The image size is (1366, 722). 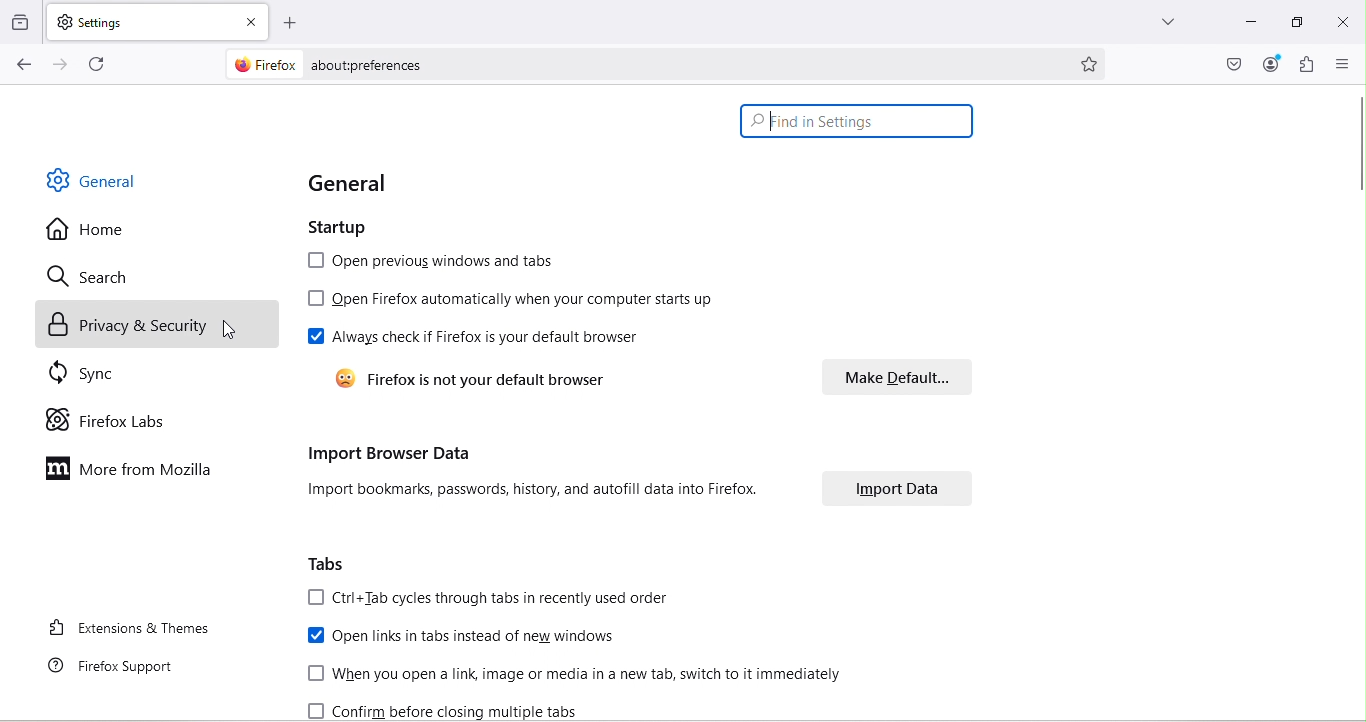 What do you see at coordinates (1304, 65) in the screenshot?
I see `Extensions` at bounding box center [1304, 65].